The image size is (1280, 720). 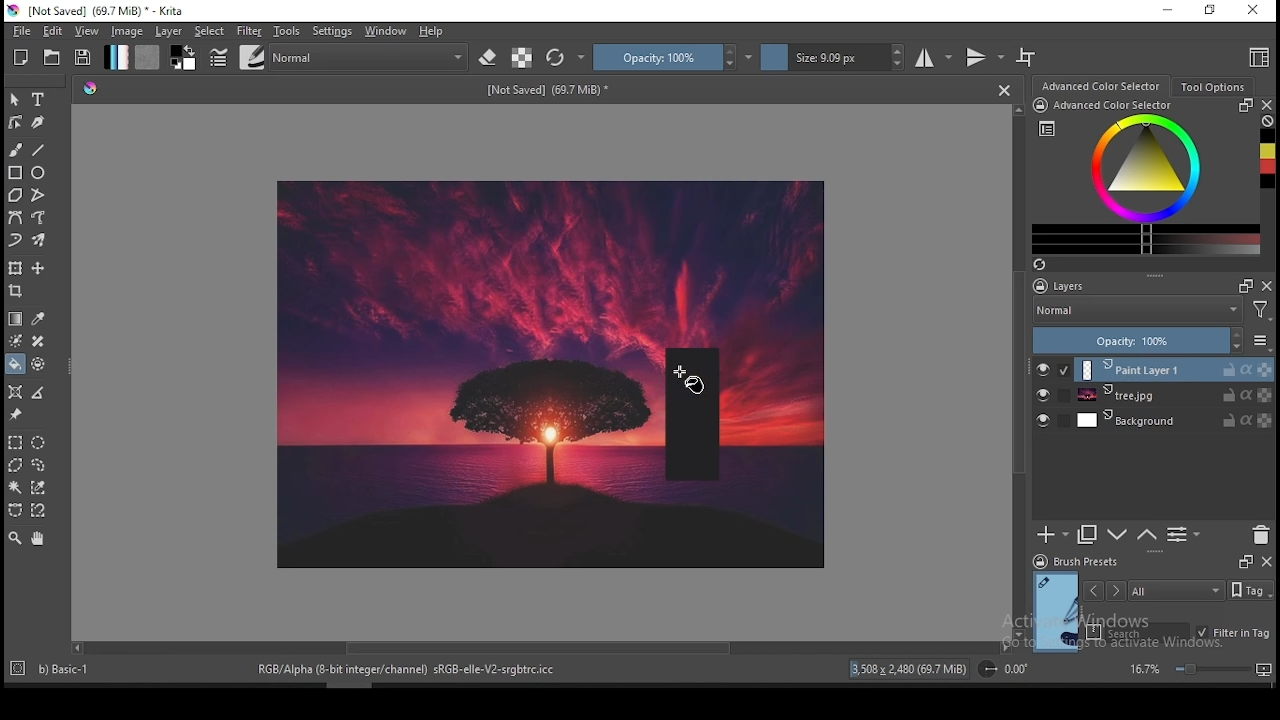 What do you see at coordinates (17, 365) in the screenshot?
I see `paint bucket tool` at bounding box center [17, 365].